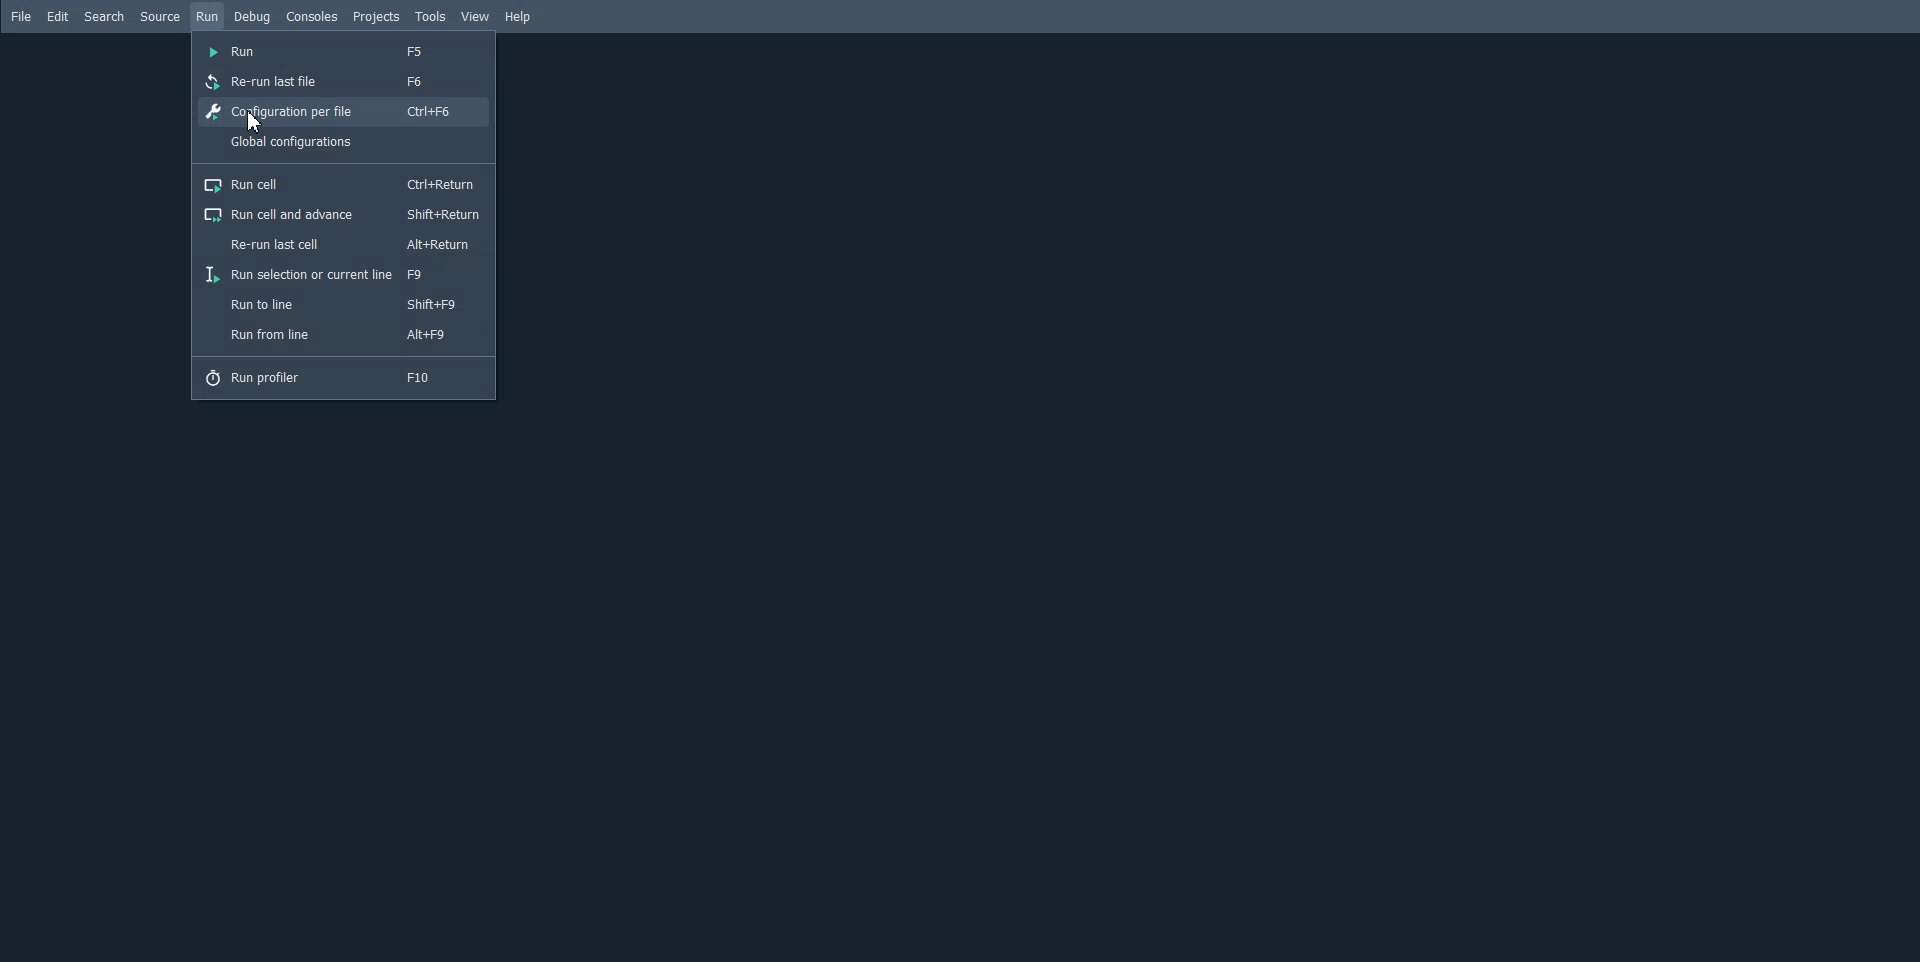  Describe the element at coordinates (344, 141) in the screenshot. I see `Global configuration` at that location.